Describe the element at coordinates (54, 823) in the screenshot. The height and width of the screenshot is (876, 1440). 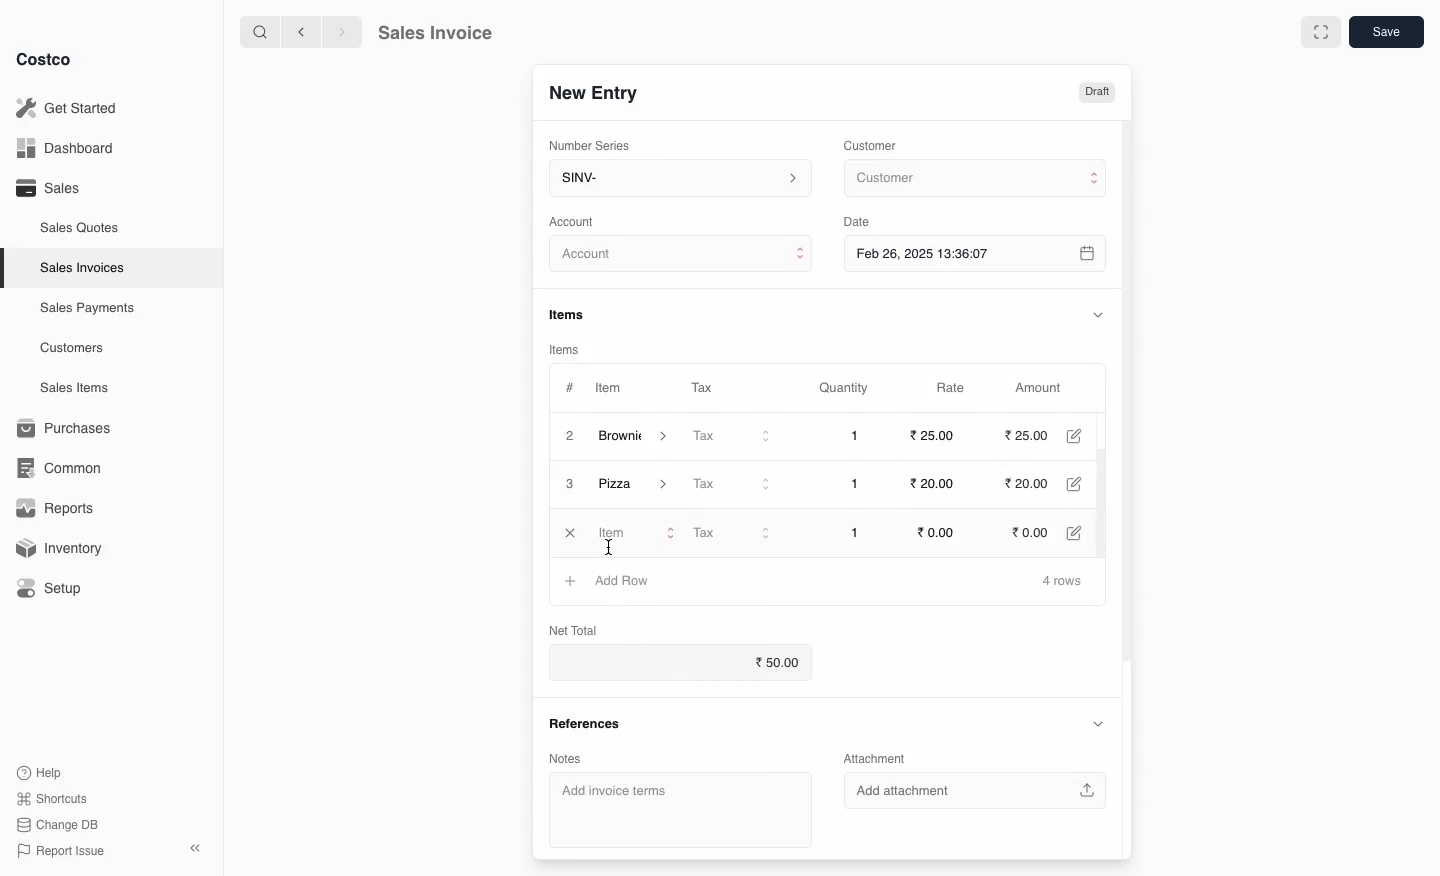
I see `Change DB` at that location.